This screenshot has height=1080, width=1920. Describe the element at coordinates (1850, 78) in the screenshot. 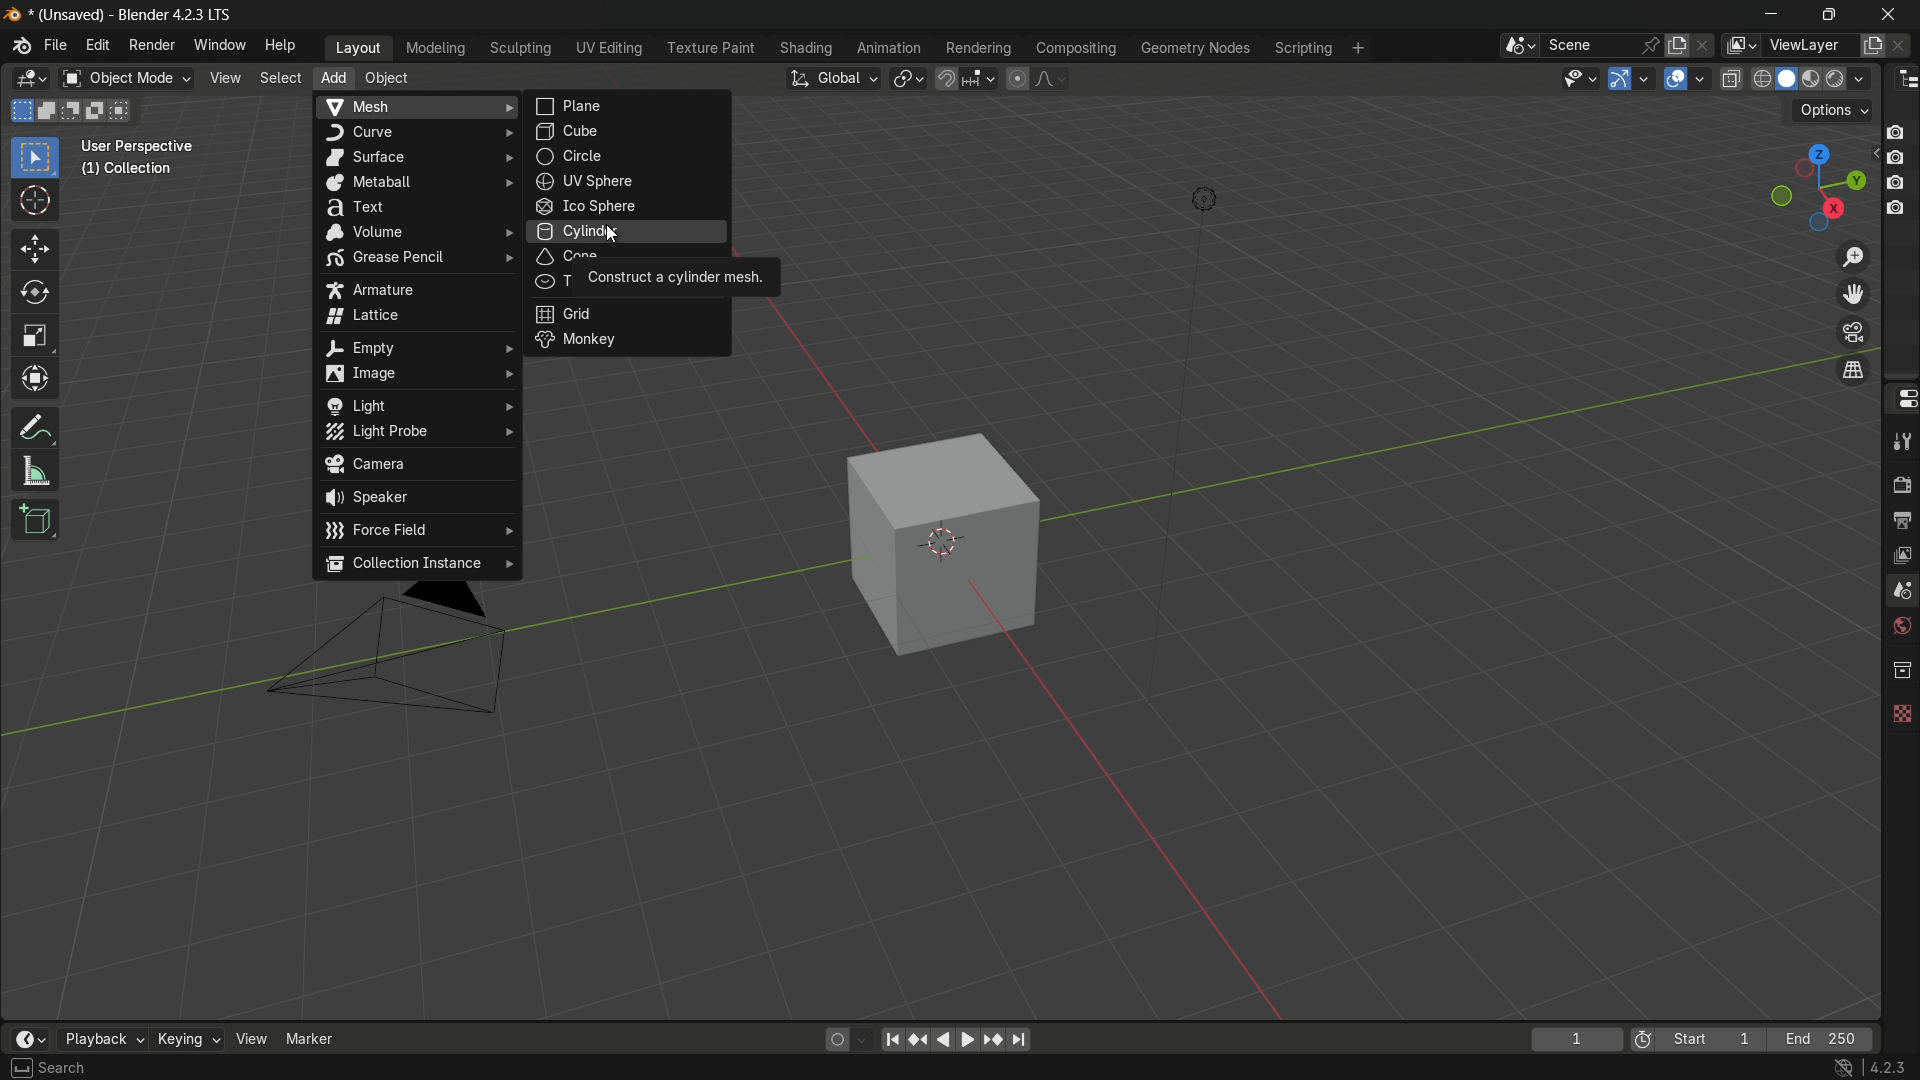

I see `render` at that location.